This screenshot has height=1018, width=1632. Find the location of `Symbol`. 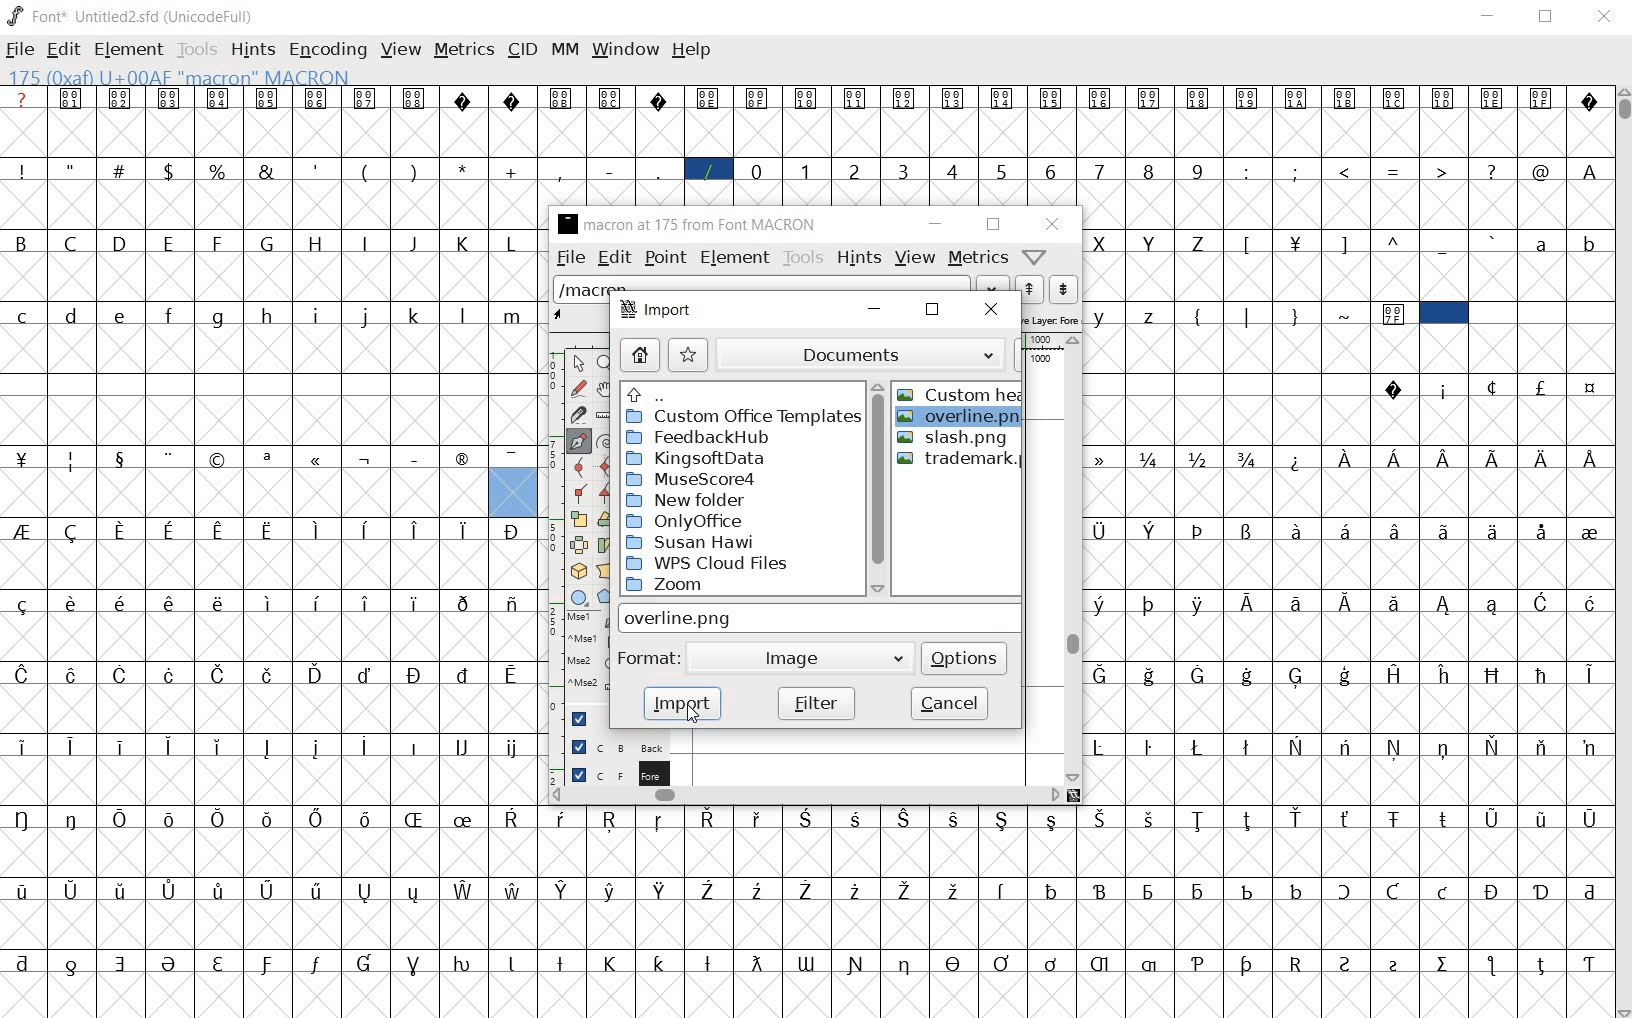

Symbol is located at coordinates (1100, 604).